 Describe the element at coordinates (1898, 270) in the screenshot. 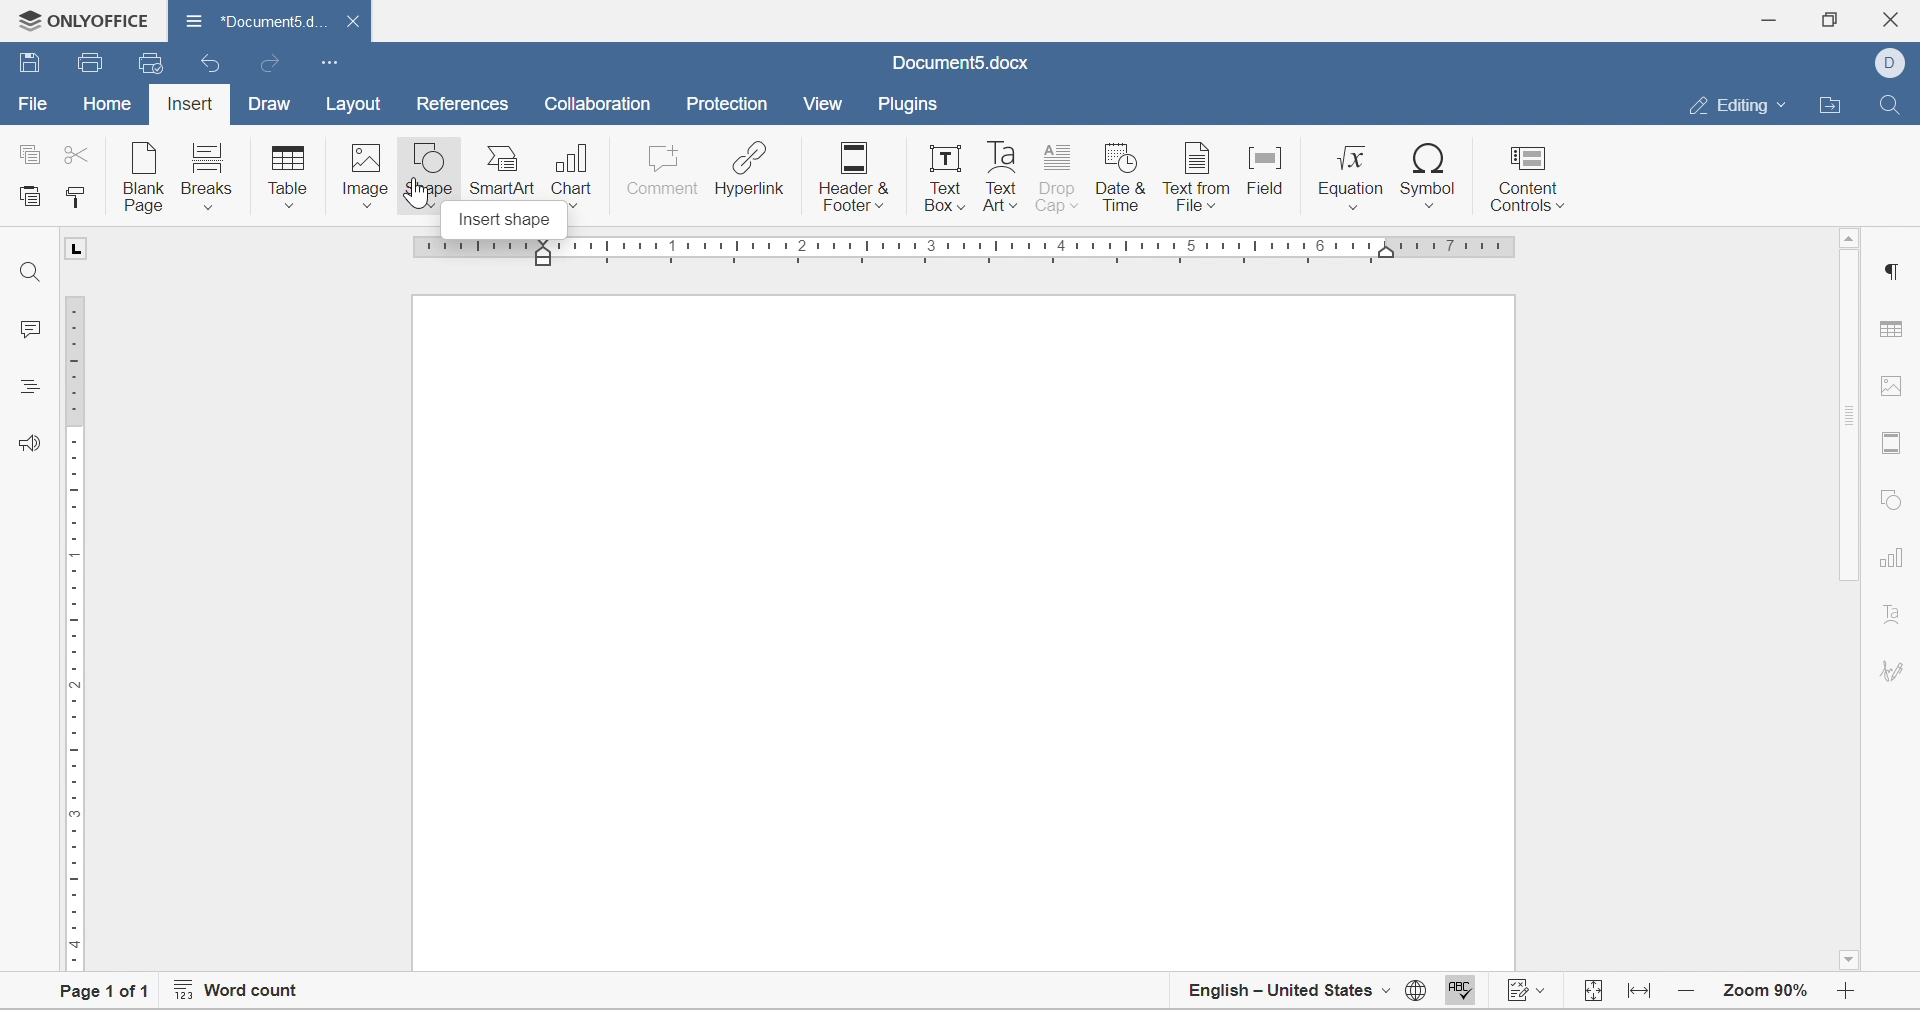

I see `paragraph settings` at that location.